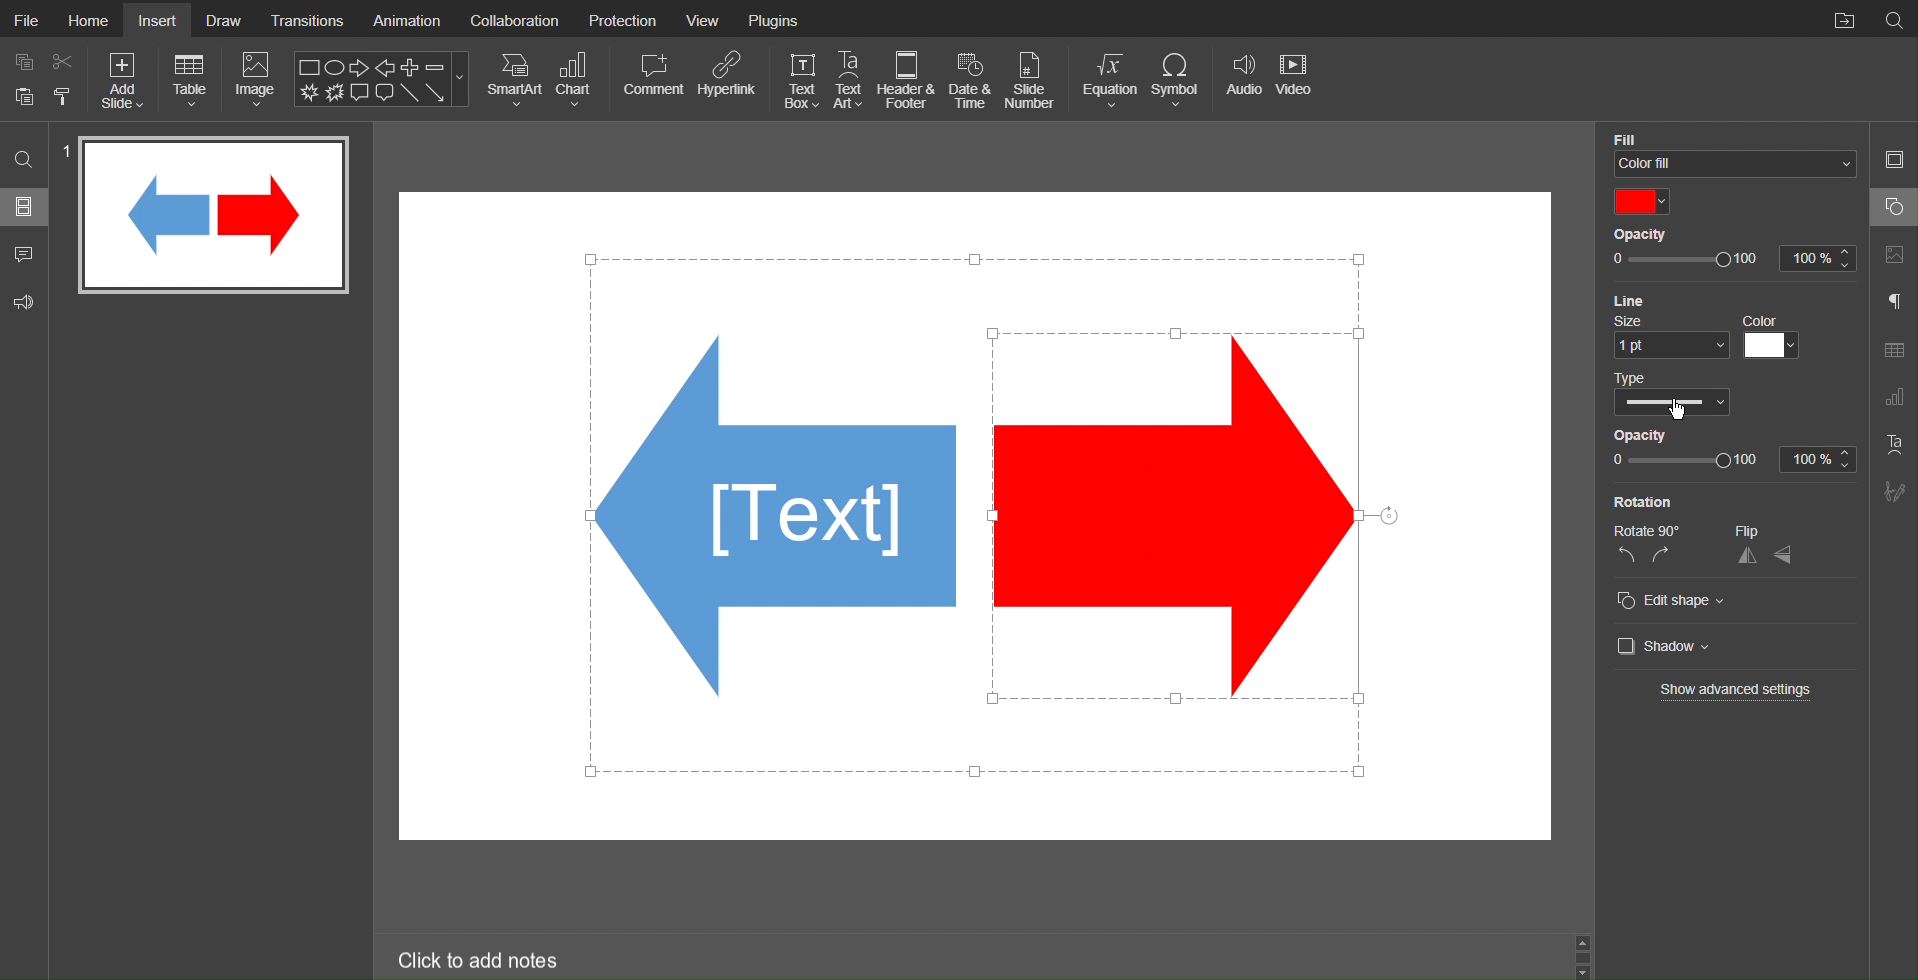 This screenshot has width=1918, height=980. What do you see at coordinates (23, 98) in the screenshot?
I see `paste` at bounding box center [23, 98].